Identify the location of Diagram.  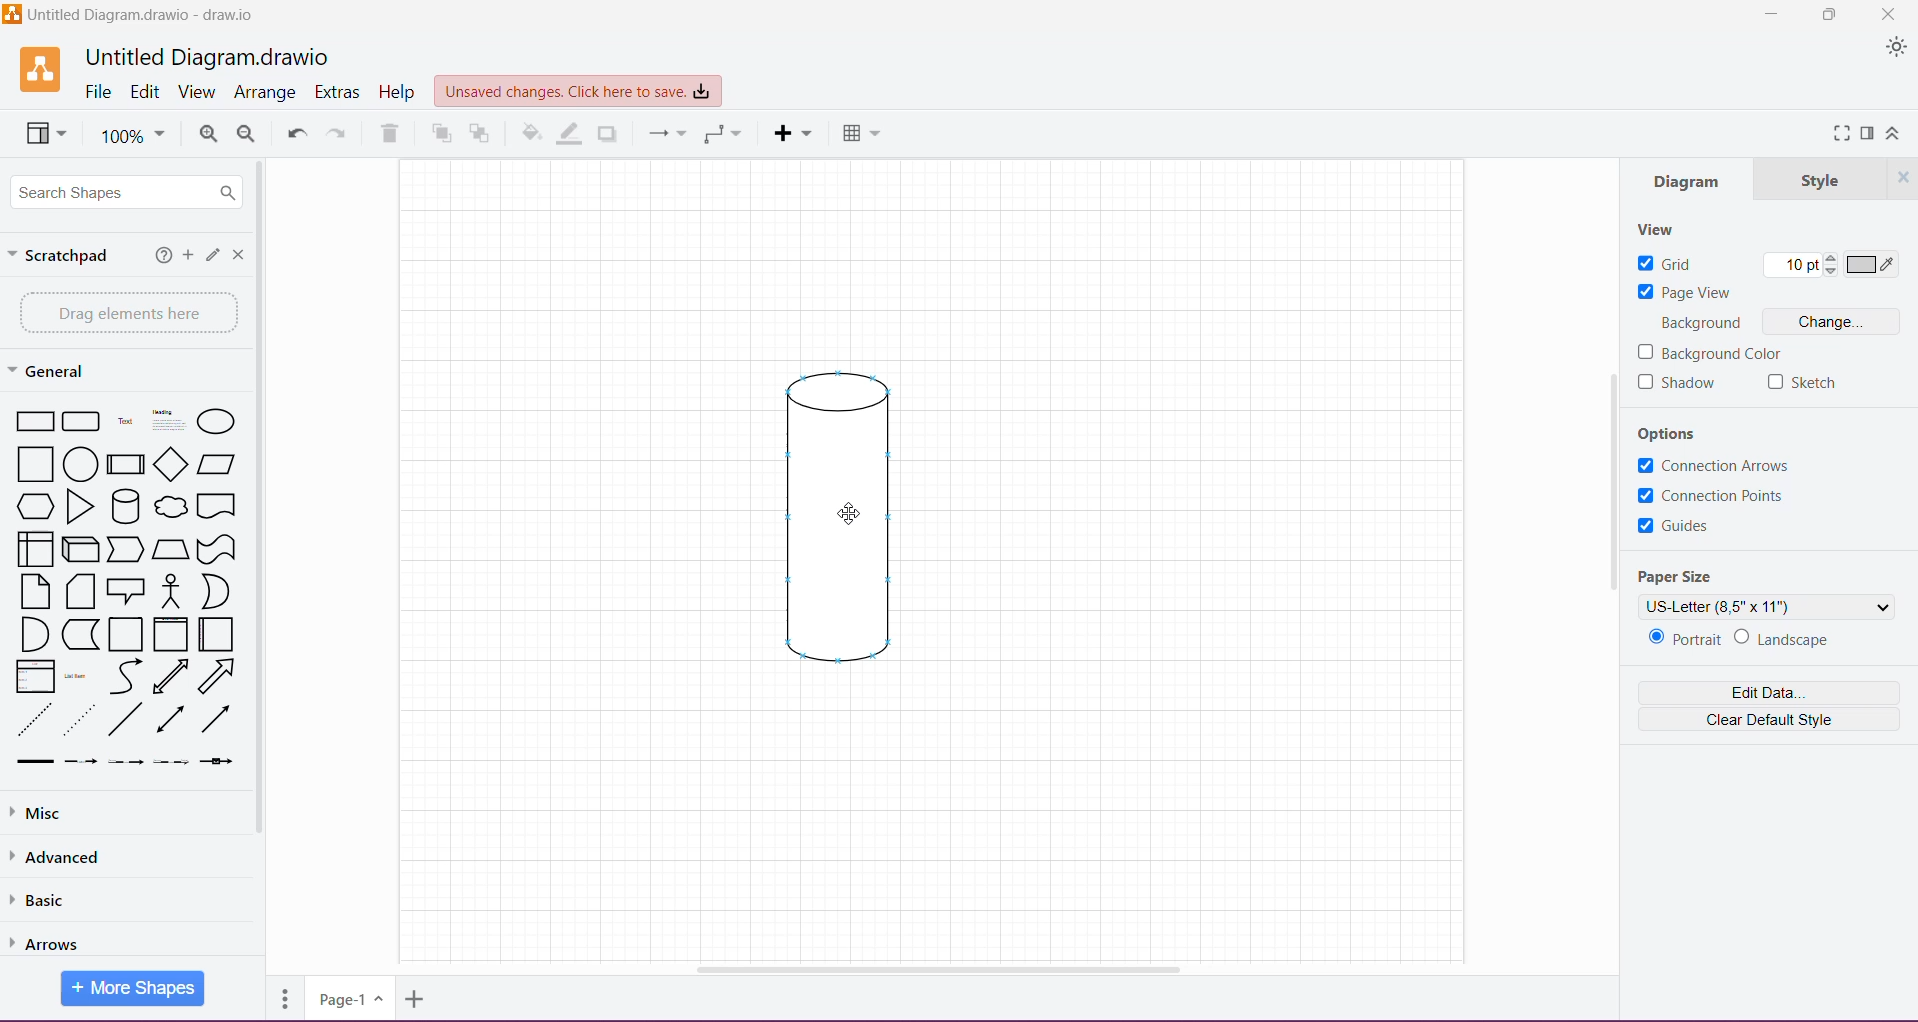
(846, 522).